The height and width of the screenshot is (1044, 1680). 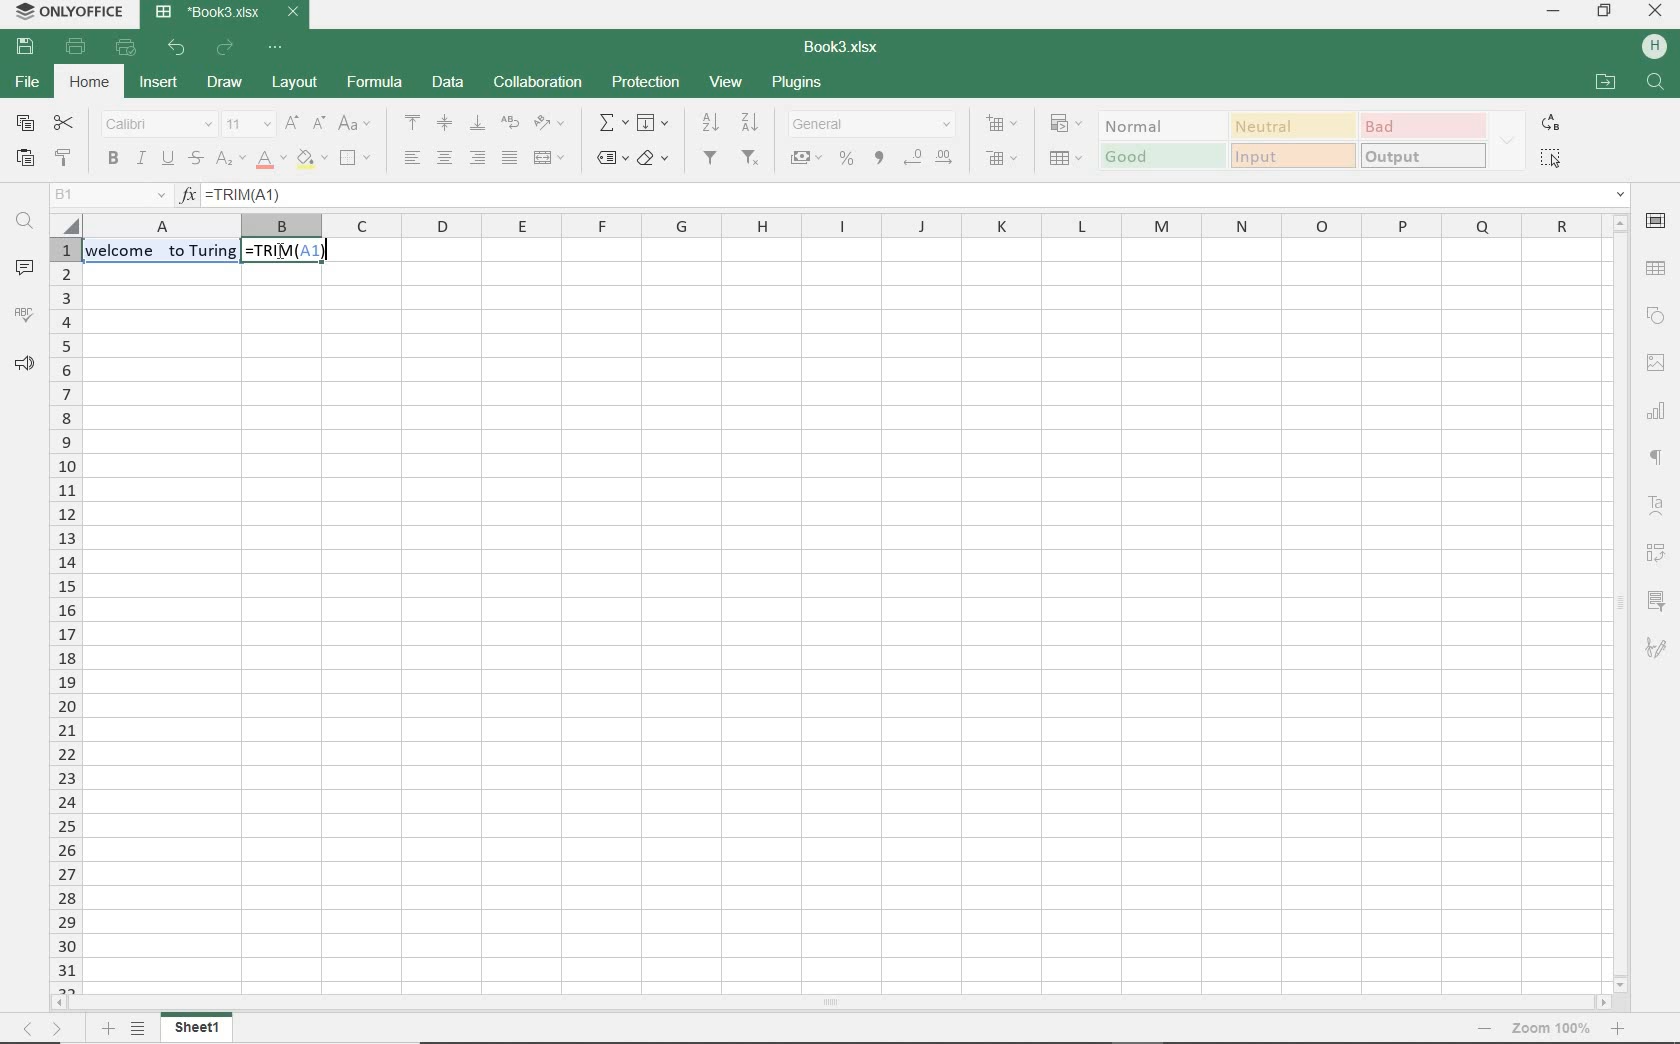 What do you see at coordinates (26, 224) in the screenshot?
I see `find` at bounding box center [26, 224].